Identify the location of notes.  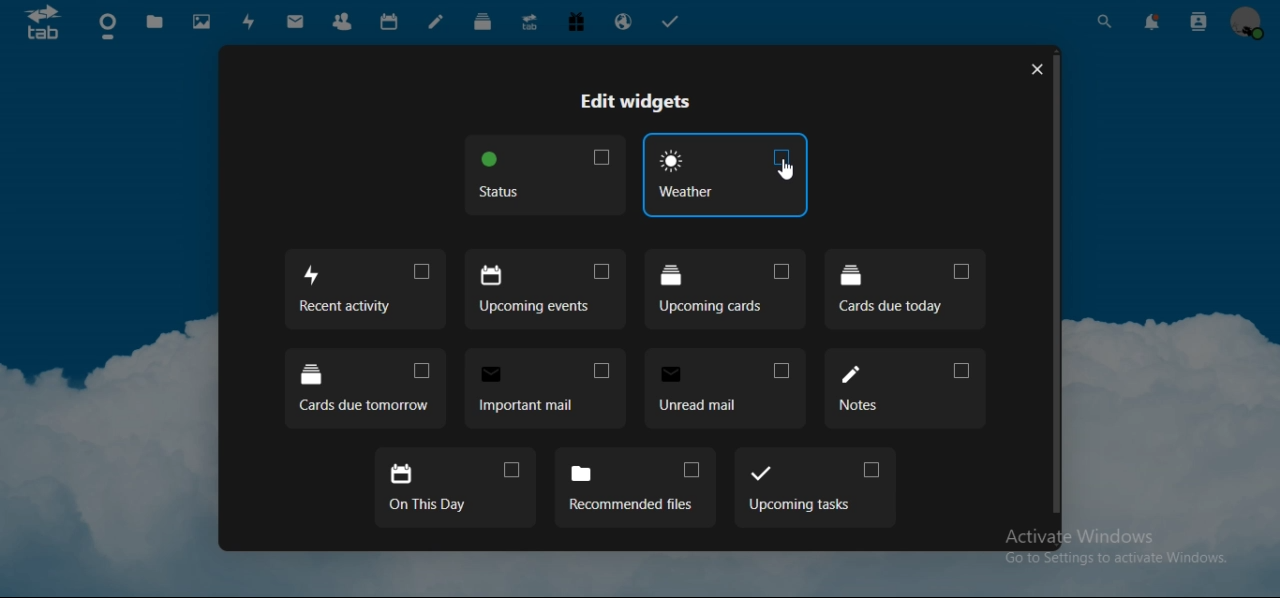
(904, 388).